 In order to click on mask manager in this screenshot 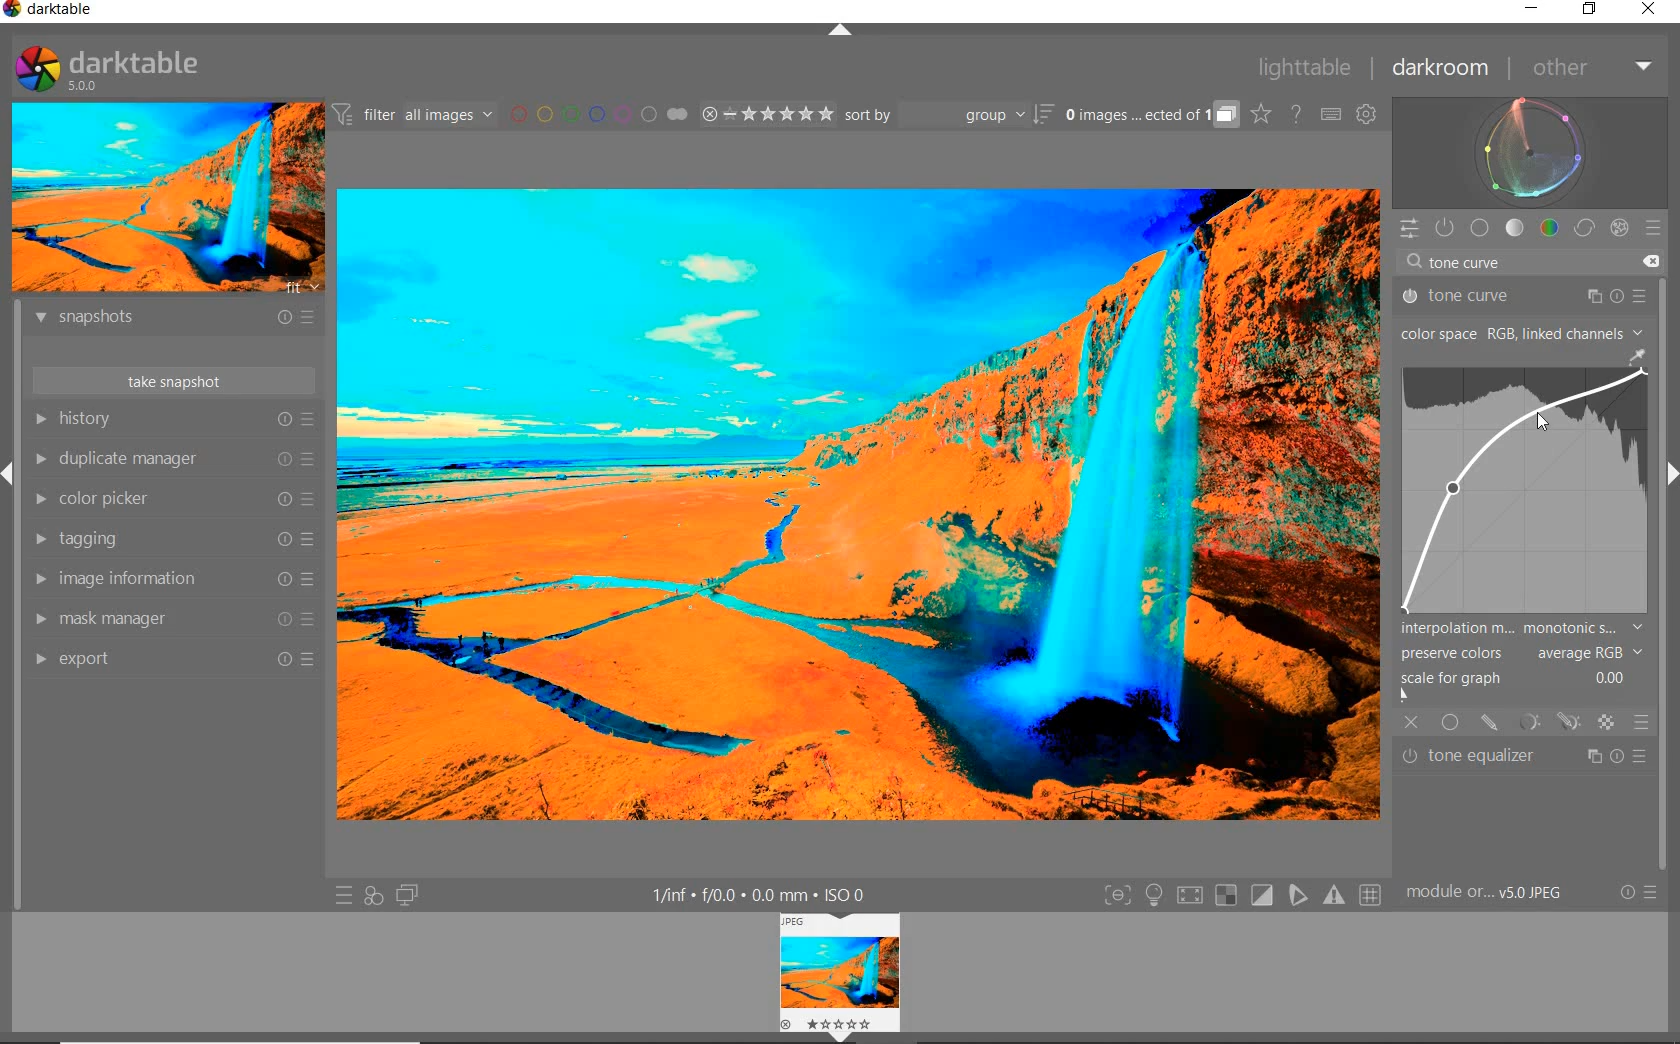, I will do `click(175, 620)`.